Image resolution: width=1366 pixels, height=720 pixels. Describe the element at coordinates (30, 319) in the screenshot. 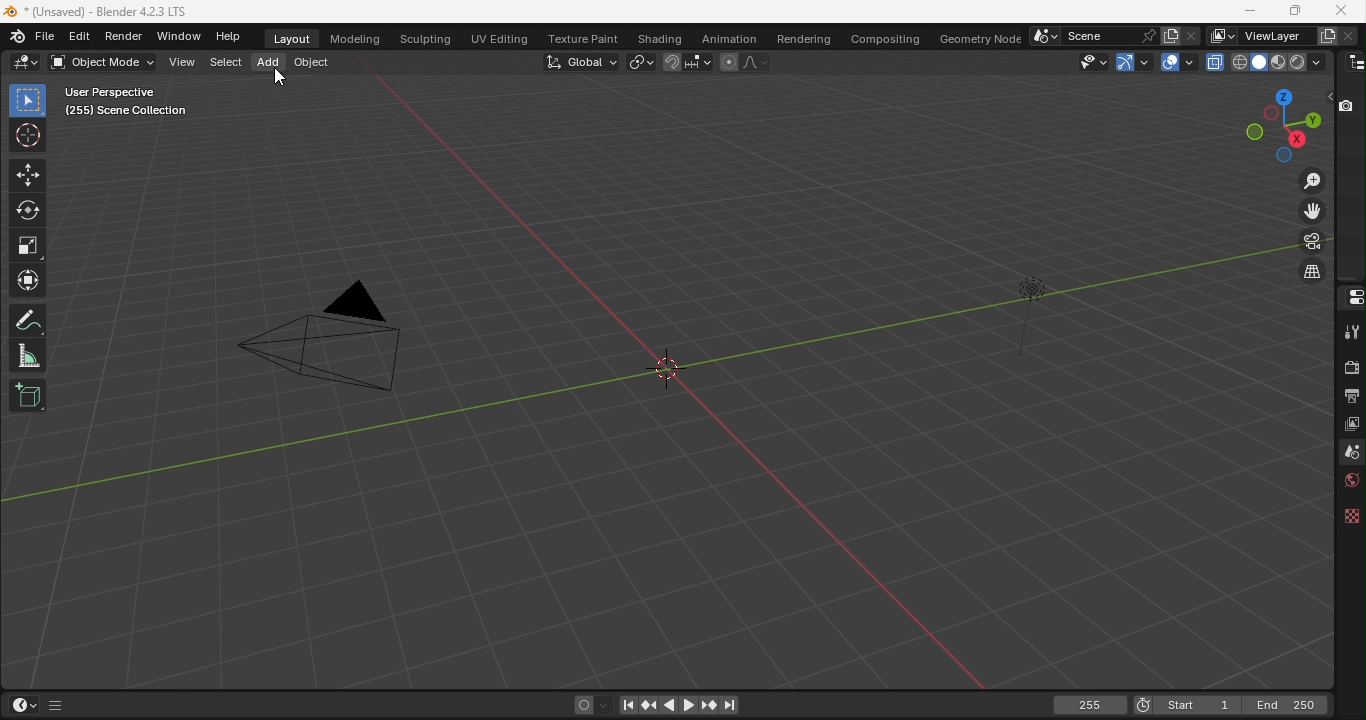

I see `Annotate` at that location.